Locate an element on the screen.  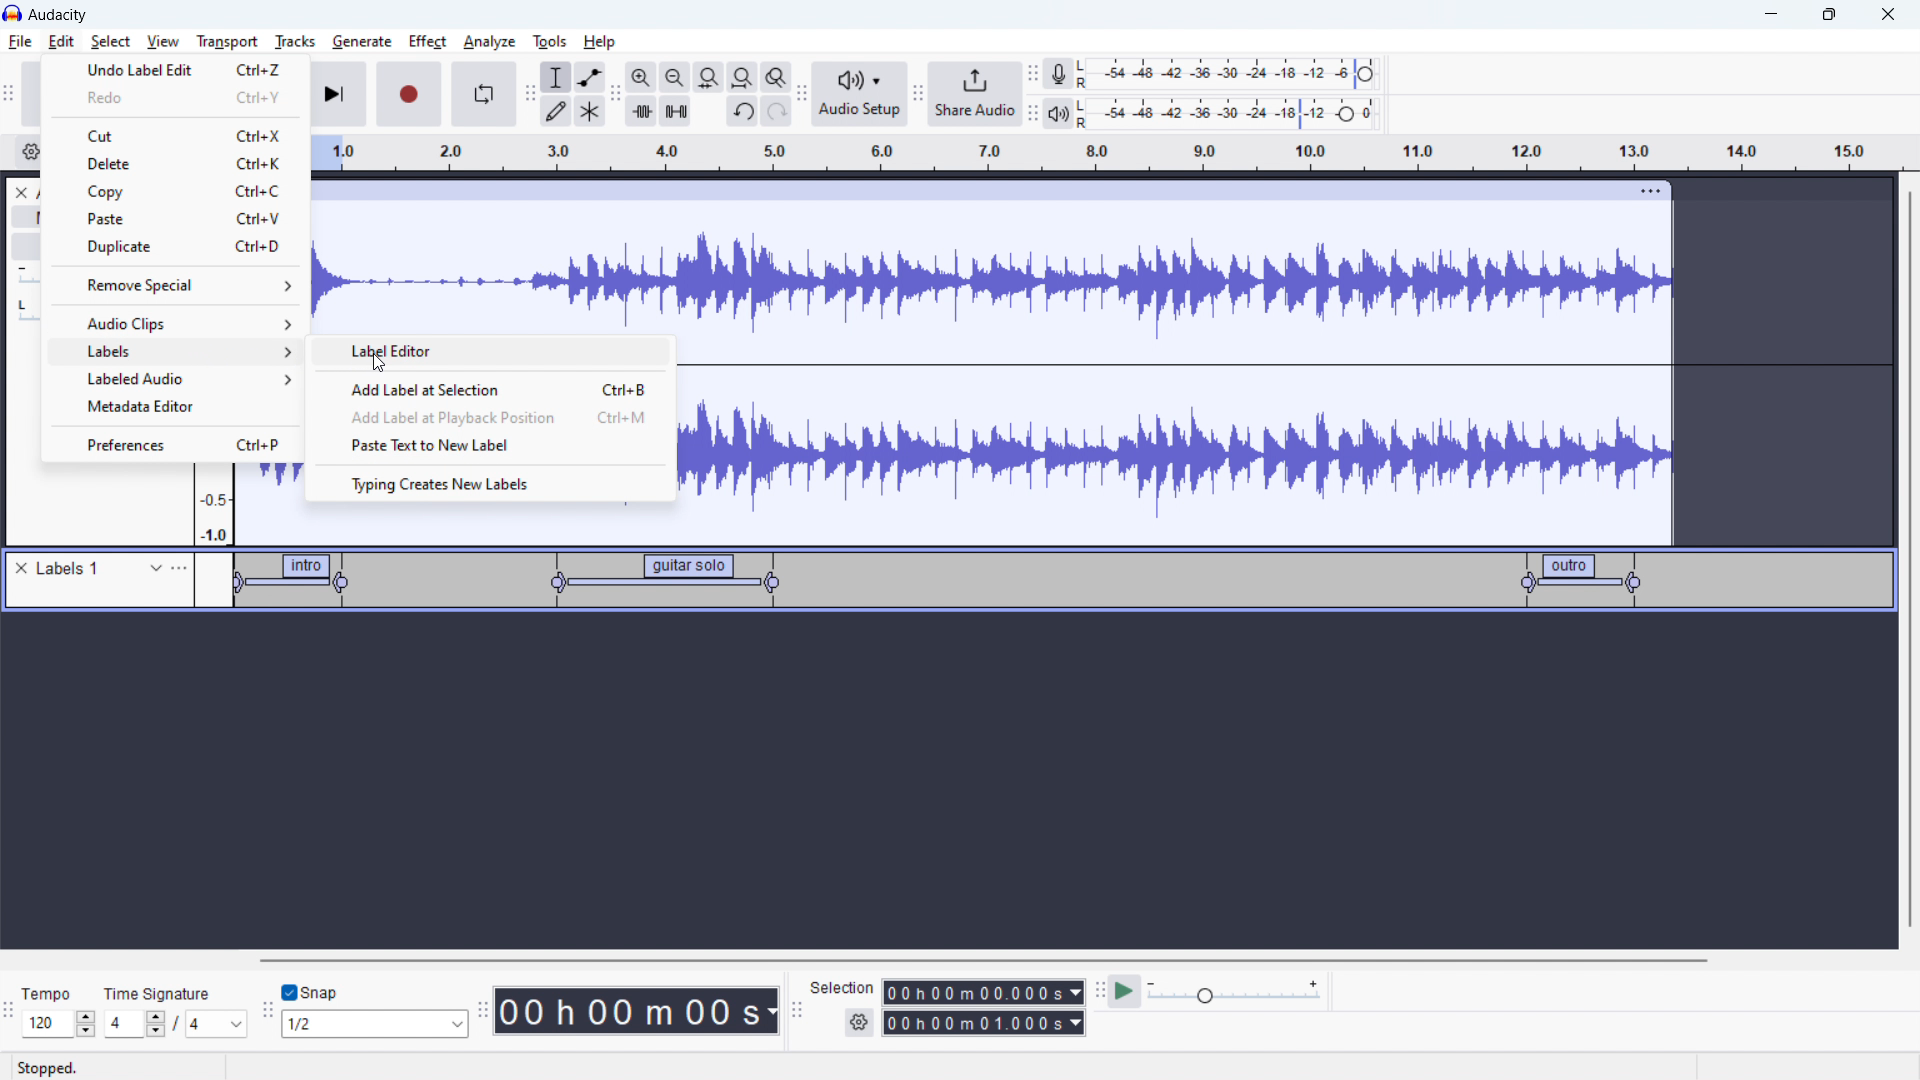
set tempo is located at coordinates (62, 1024).